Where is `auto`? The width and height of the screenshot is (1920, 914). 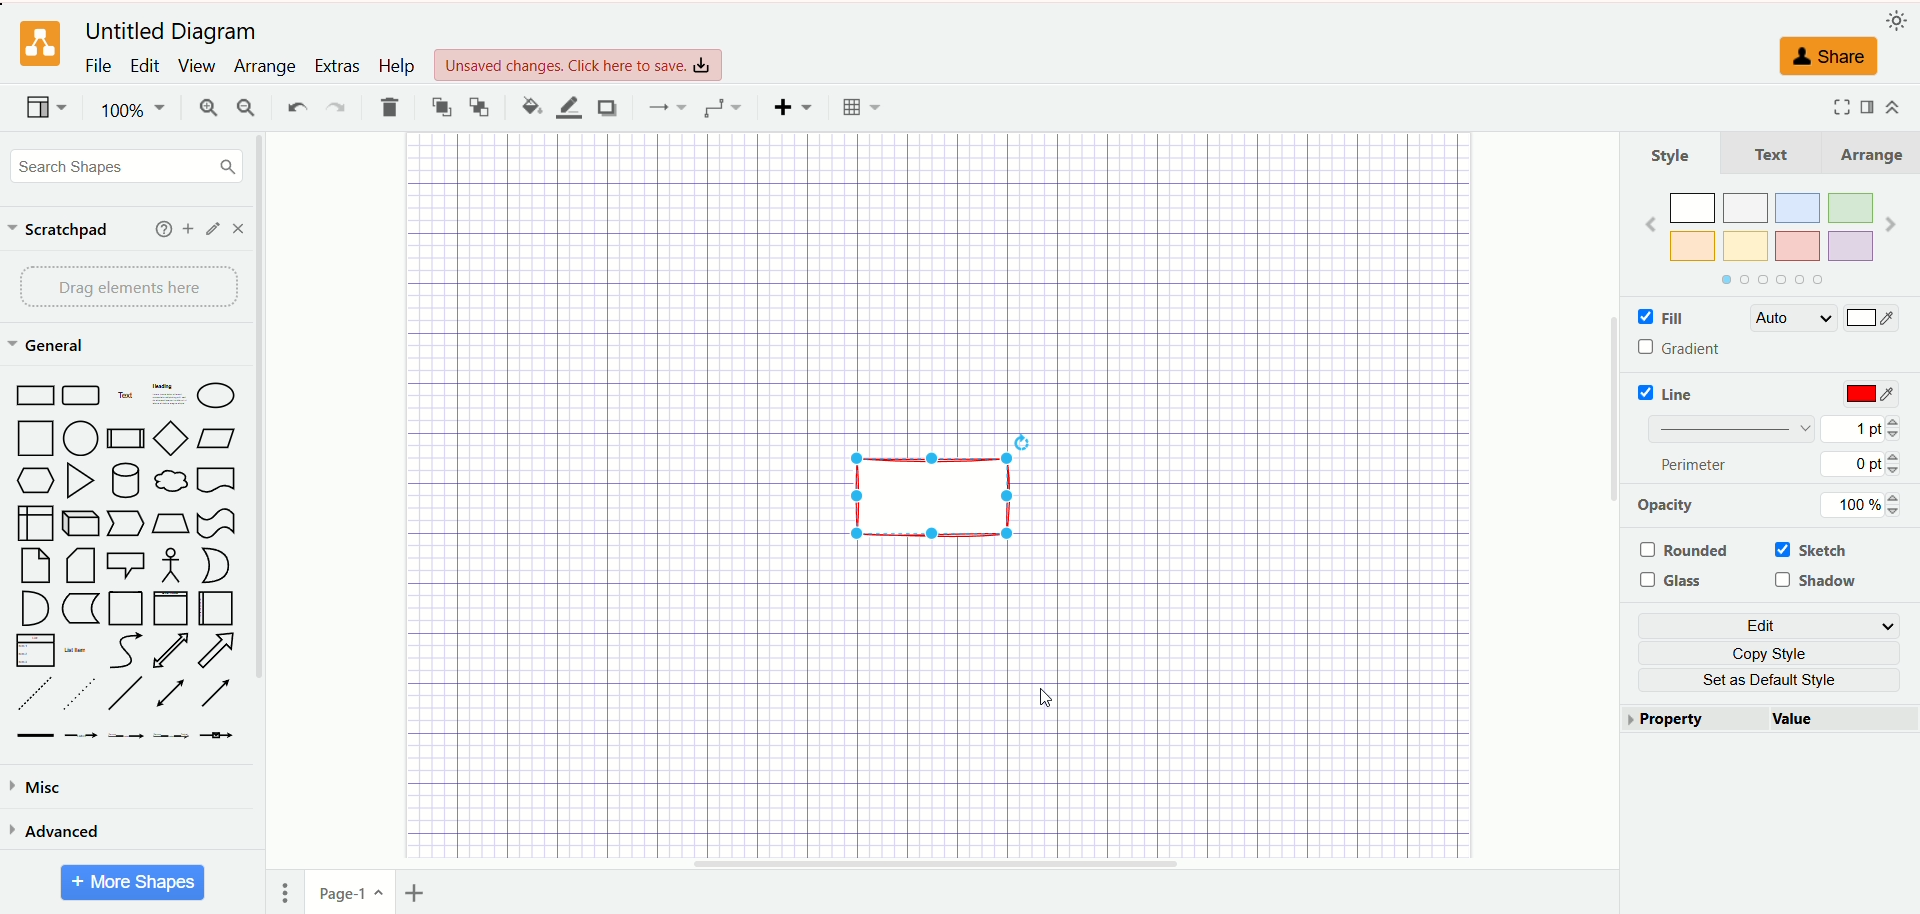 auto is located at coordinates (1787, 316).